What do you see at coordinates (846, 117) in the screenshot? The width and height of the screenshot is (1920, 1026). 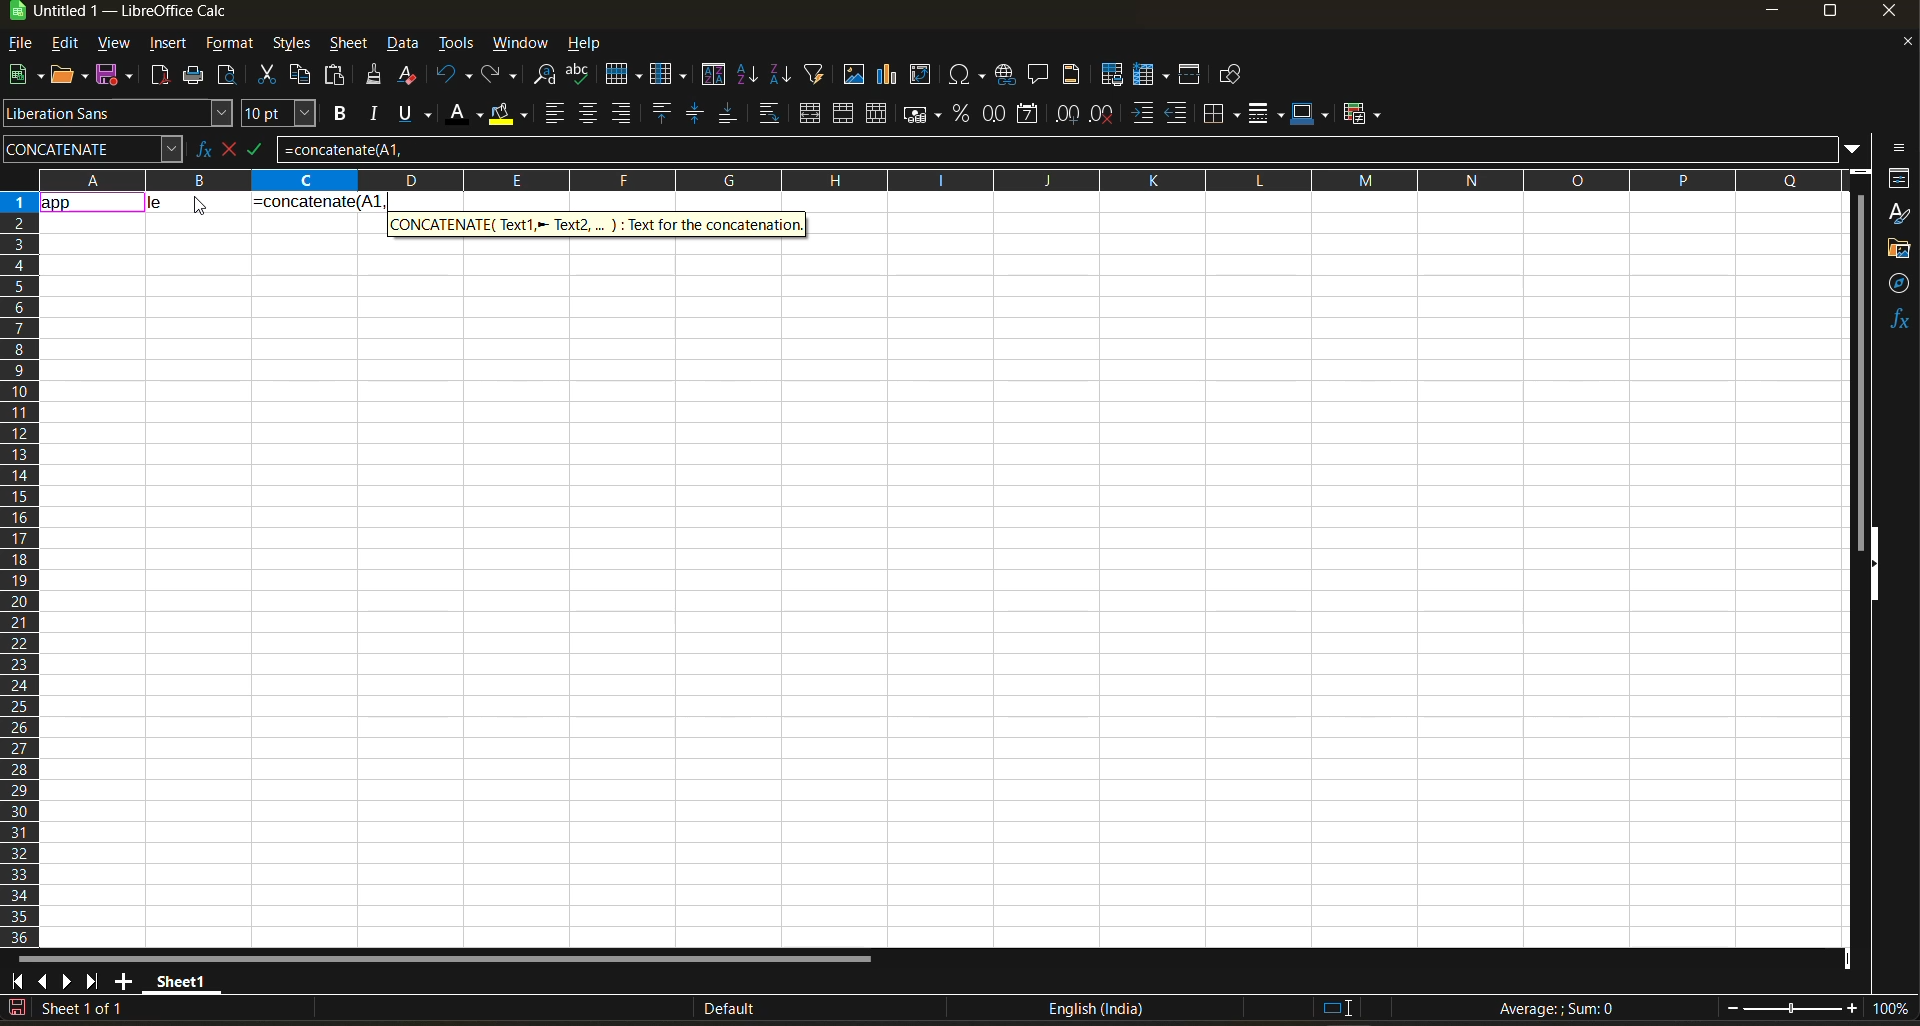 I see `merge cells` at bounding box center [846, 117].